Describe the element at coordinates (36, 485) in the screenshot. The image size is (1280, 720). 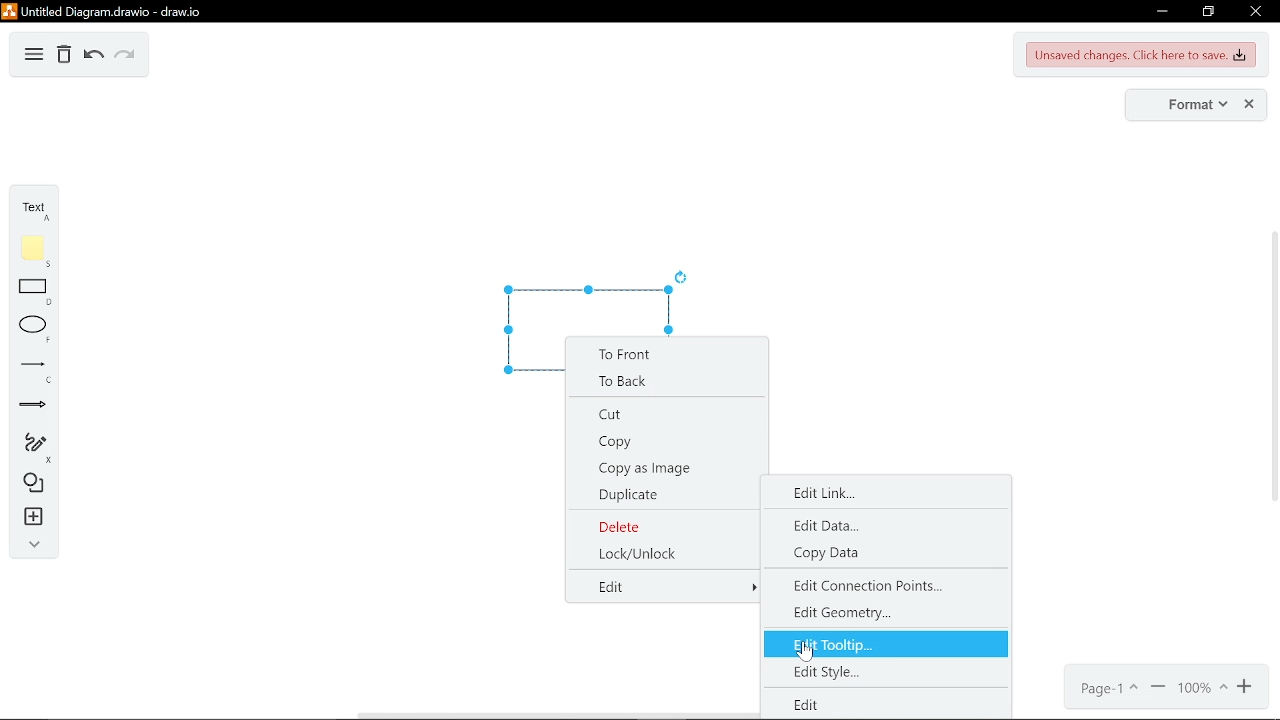
I see `shapes` at that location.